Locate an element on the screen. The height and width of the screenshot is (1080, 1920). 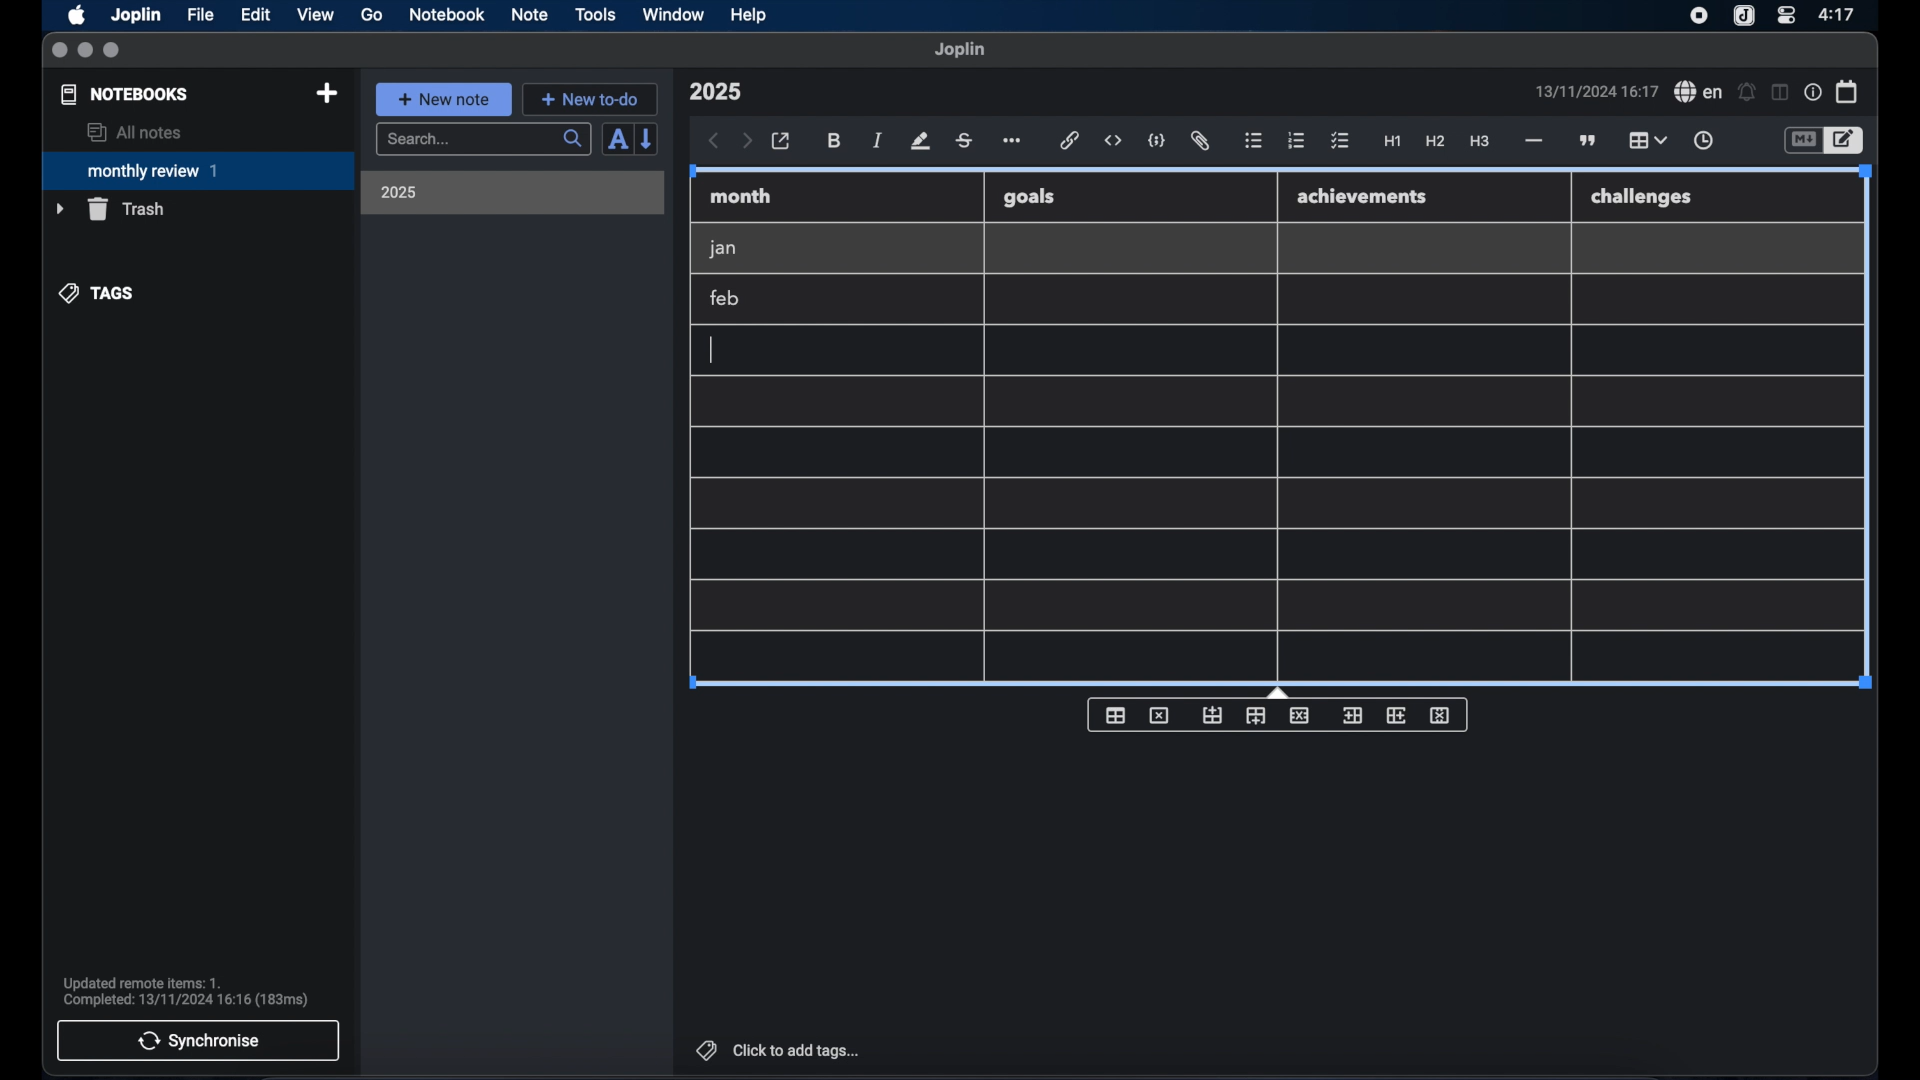
numbered list is located at coordinates (1296, 140).